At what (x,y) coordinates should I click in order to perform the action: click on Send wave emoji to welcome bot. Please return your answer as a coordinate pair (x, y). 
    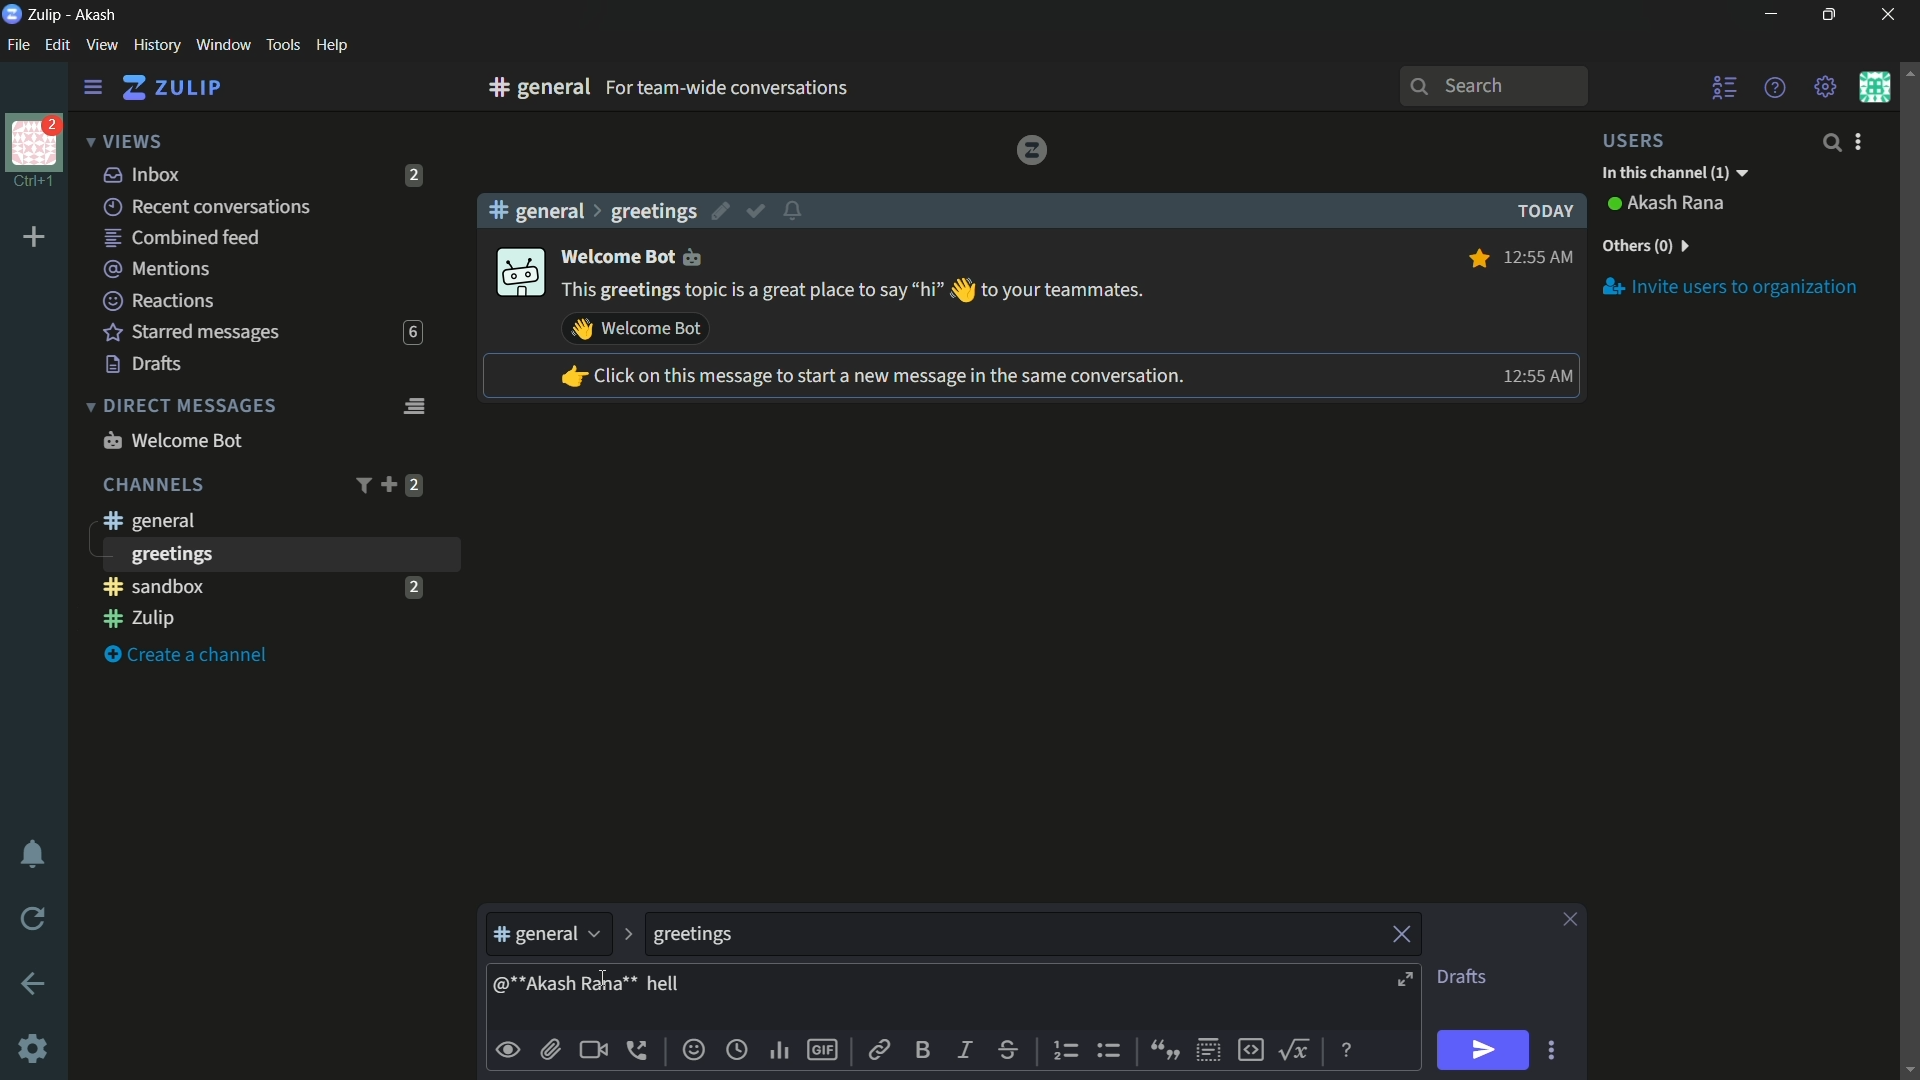
    Looking at the image, I should click on (636, 329).